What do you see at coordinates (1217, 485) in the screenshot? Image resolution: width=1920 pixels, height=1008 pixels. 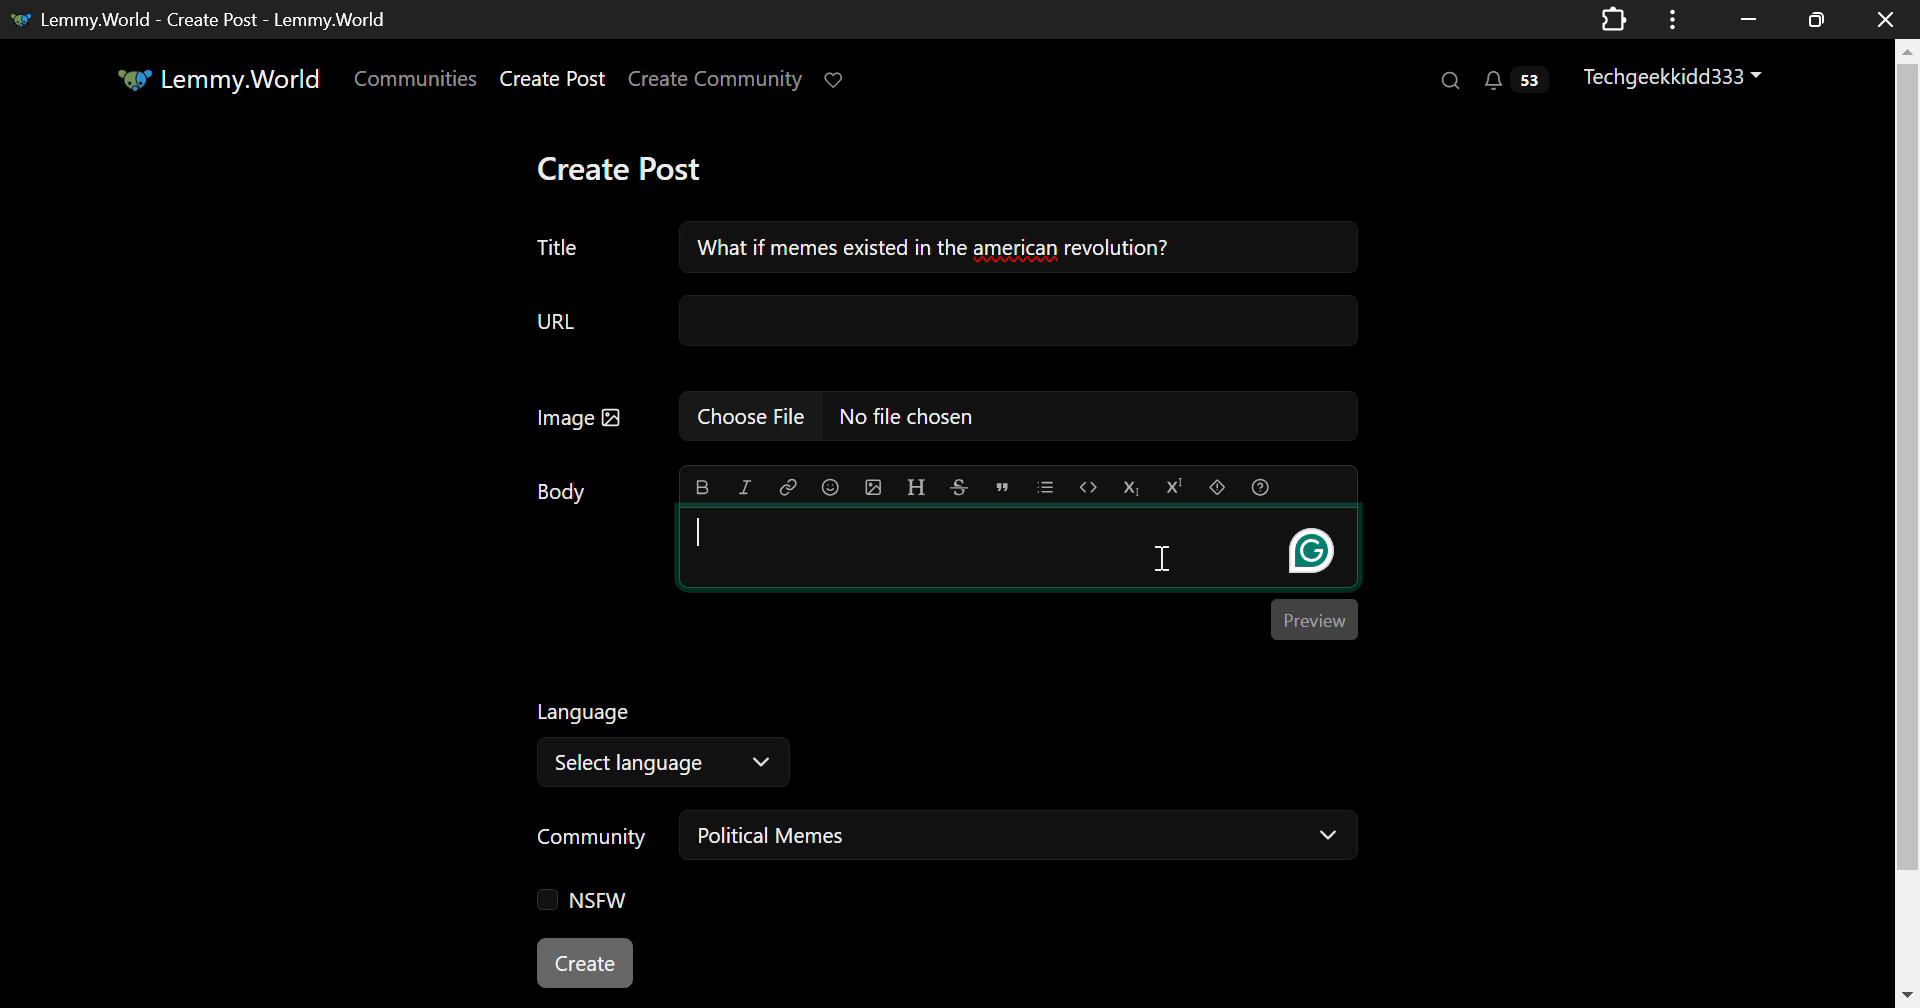 I see `Spoiler` at bounding box center [1217, 485].